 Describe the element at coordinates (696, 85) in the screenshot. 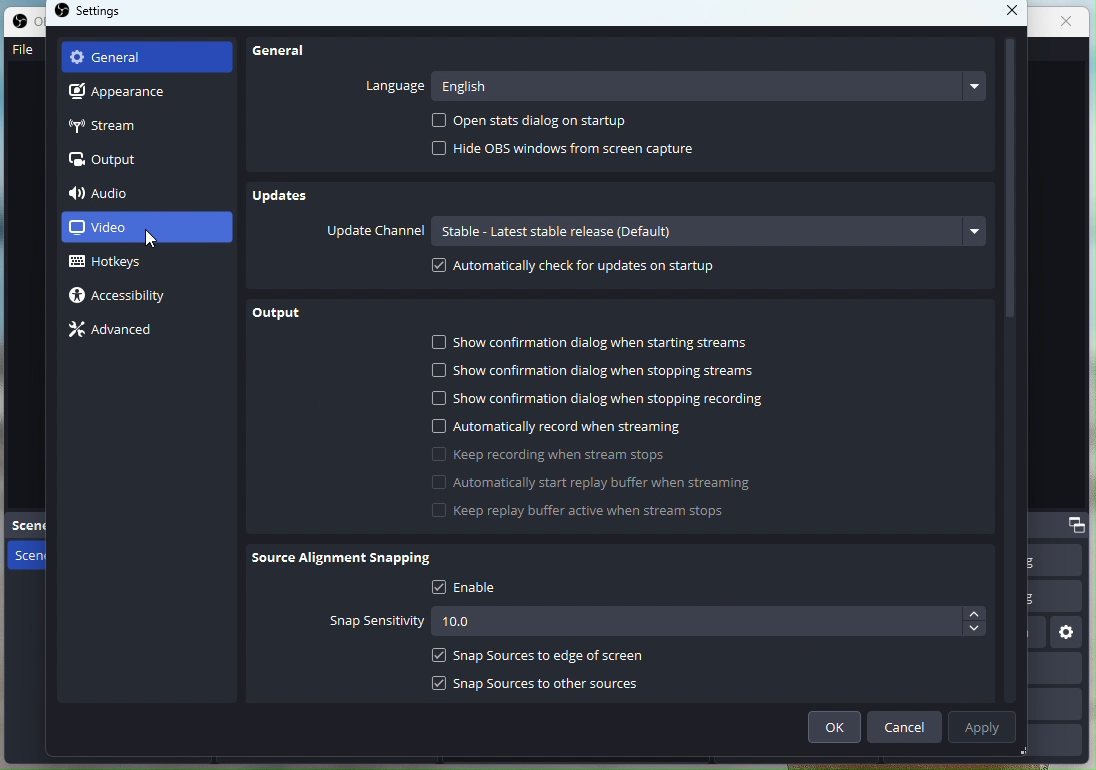

I see `English` at that location.